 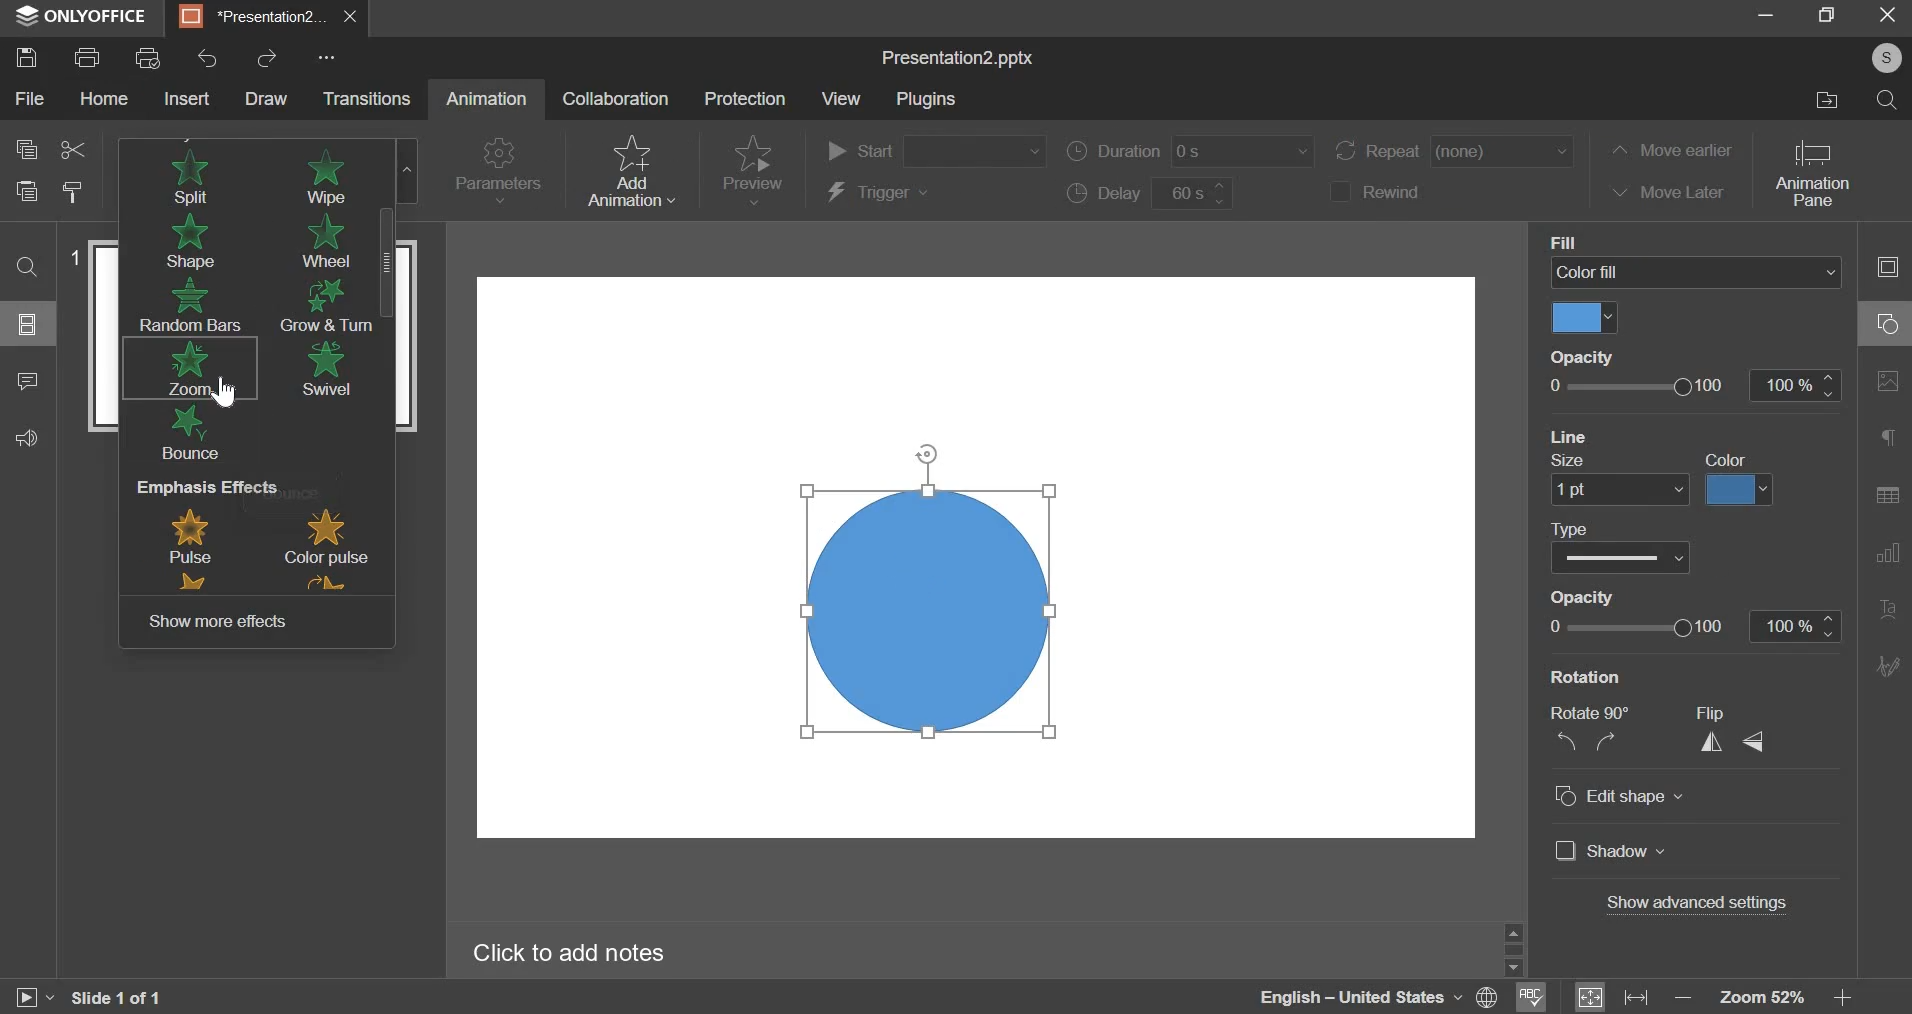 I want to click on show date and time, so click(x=1635, y=595).